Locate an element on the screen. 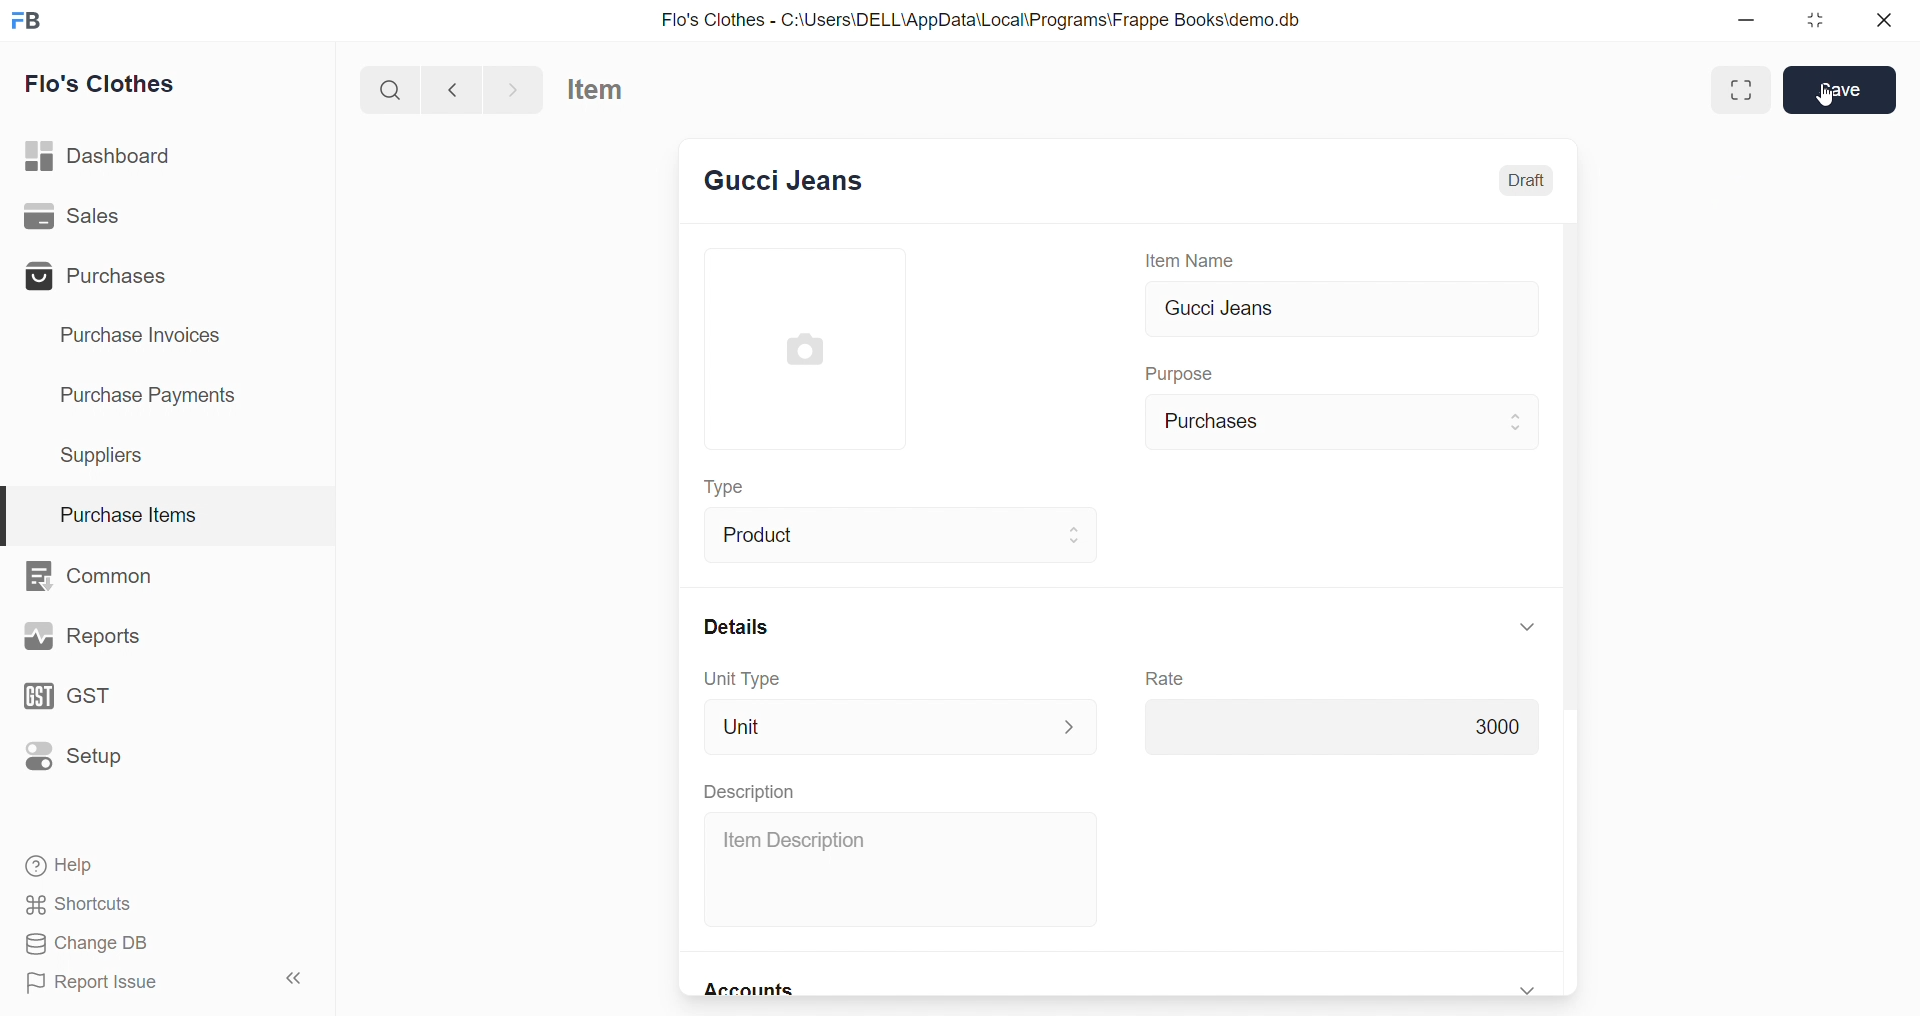  minimize is located at coordinates (1754, 20).